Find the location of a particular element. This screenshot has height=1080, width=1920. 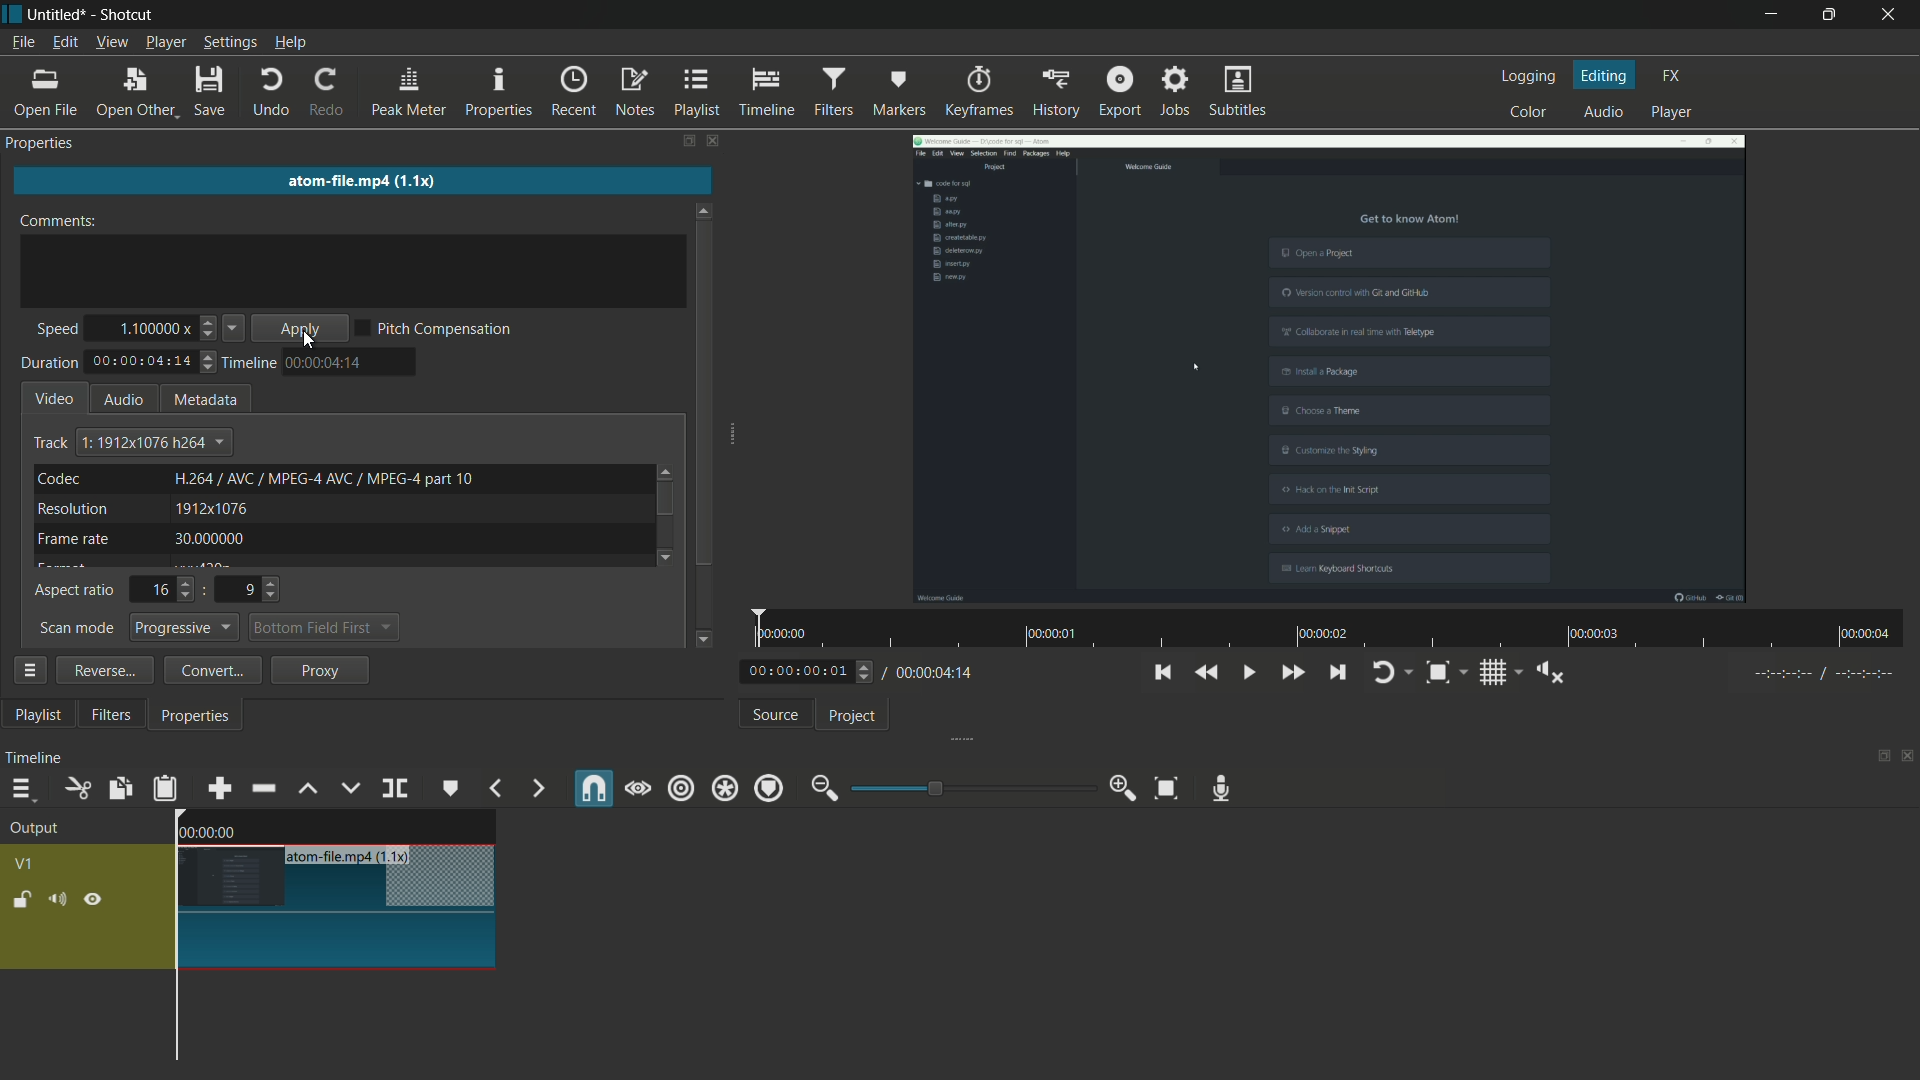

recent is located at coordinates (574, 92).